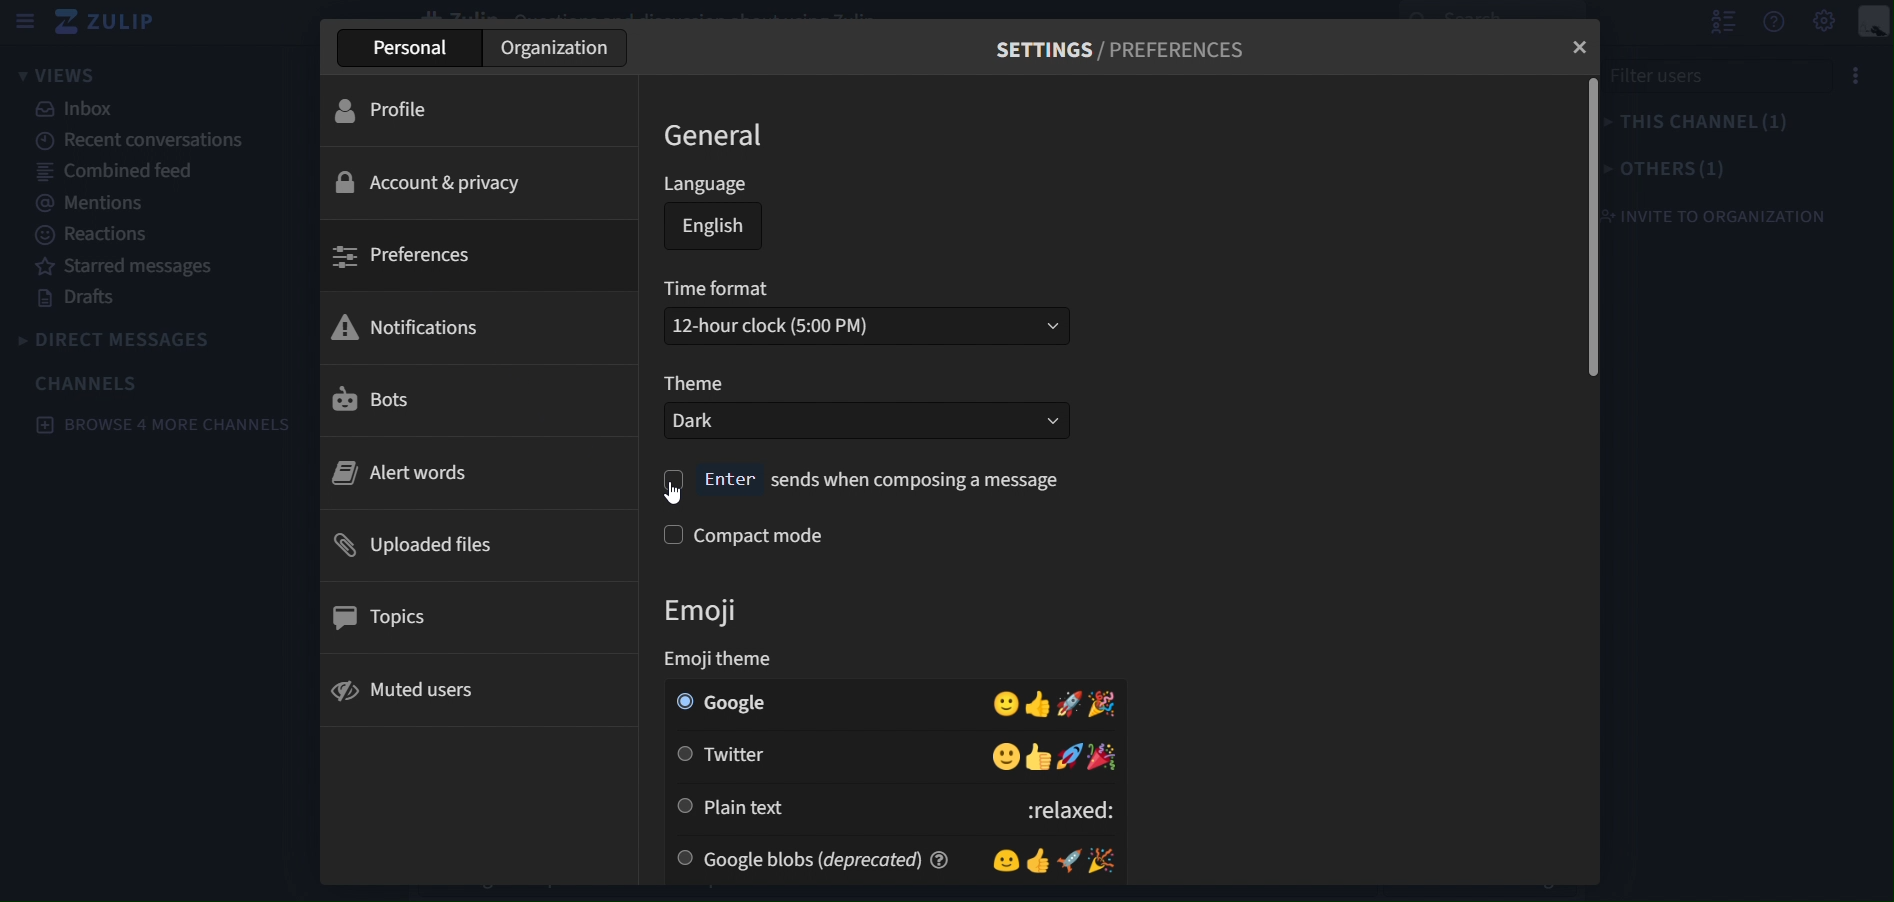 This screenshot has height=902, width=1894. What do you see at coordinates (723, 631) in the screenshot?
I see `emoji` at bounding box center [723, 631].